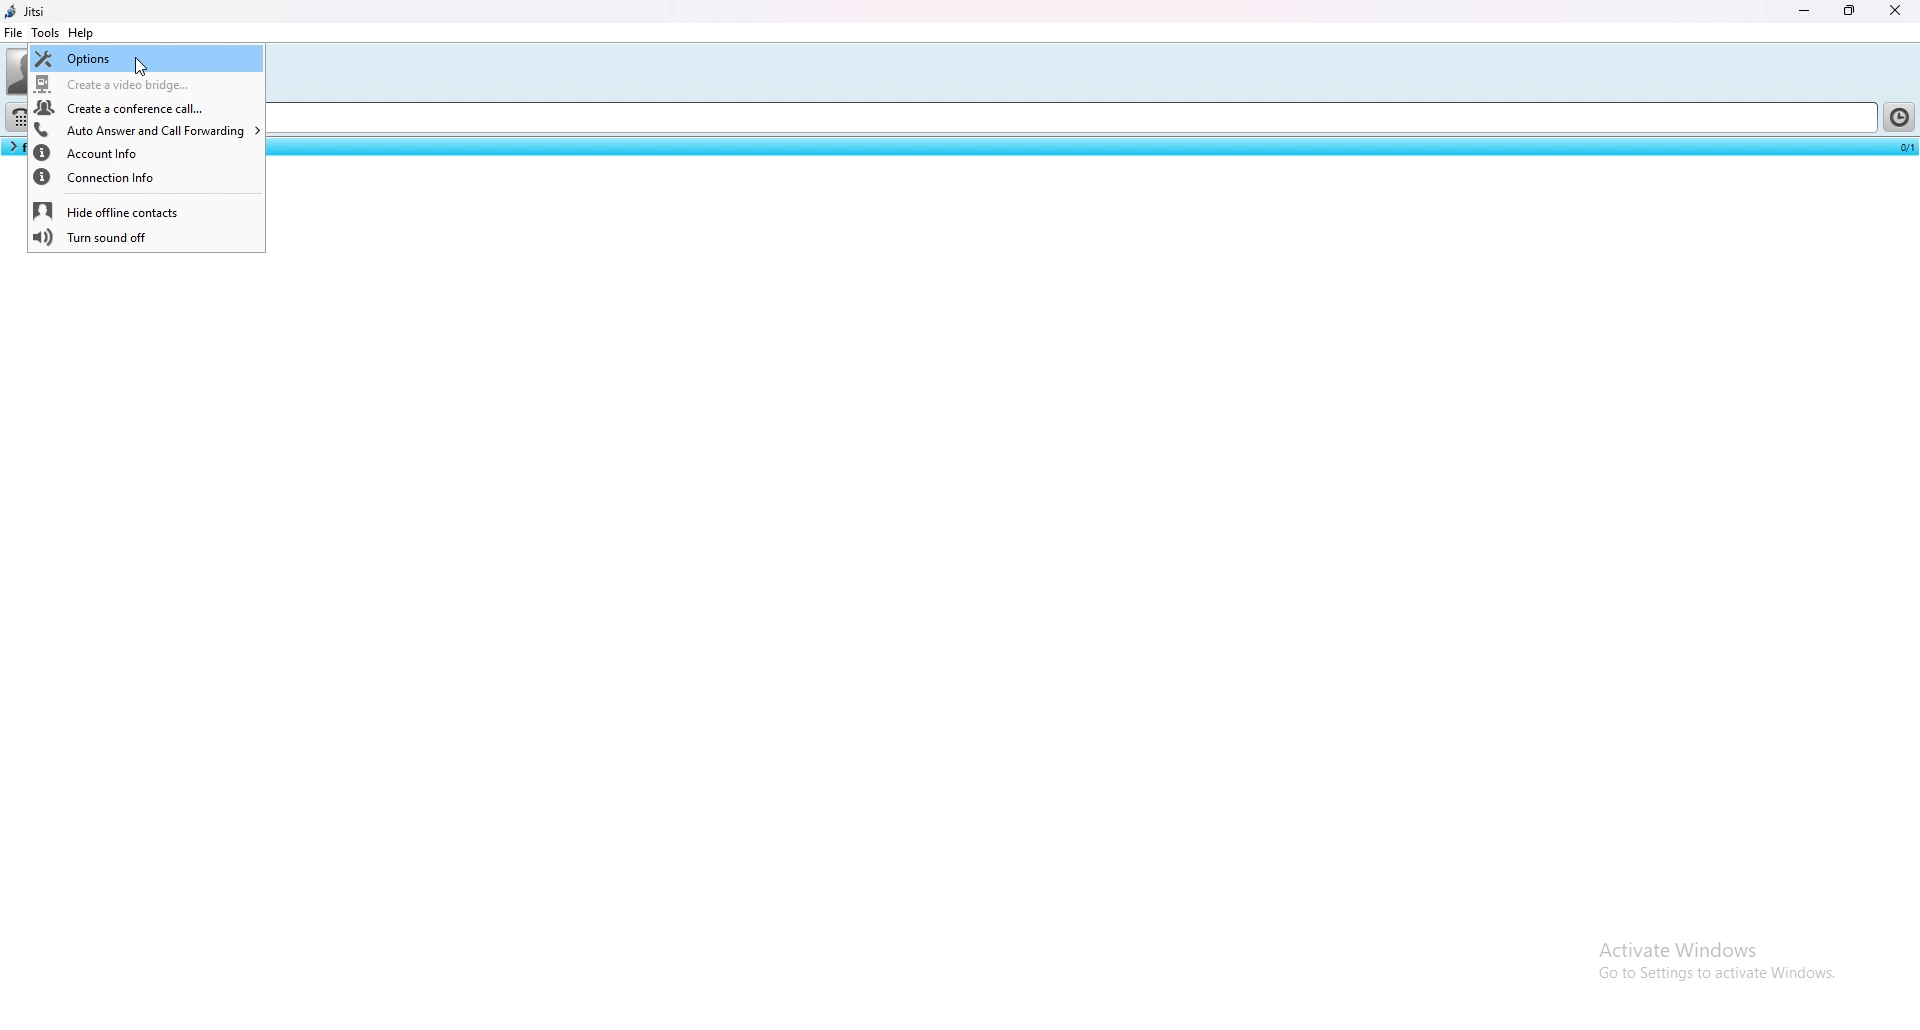 The height and width of the screenshot is (1030, 1920). I want to click on turn sound off, so click(146, 239).